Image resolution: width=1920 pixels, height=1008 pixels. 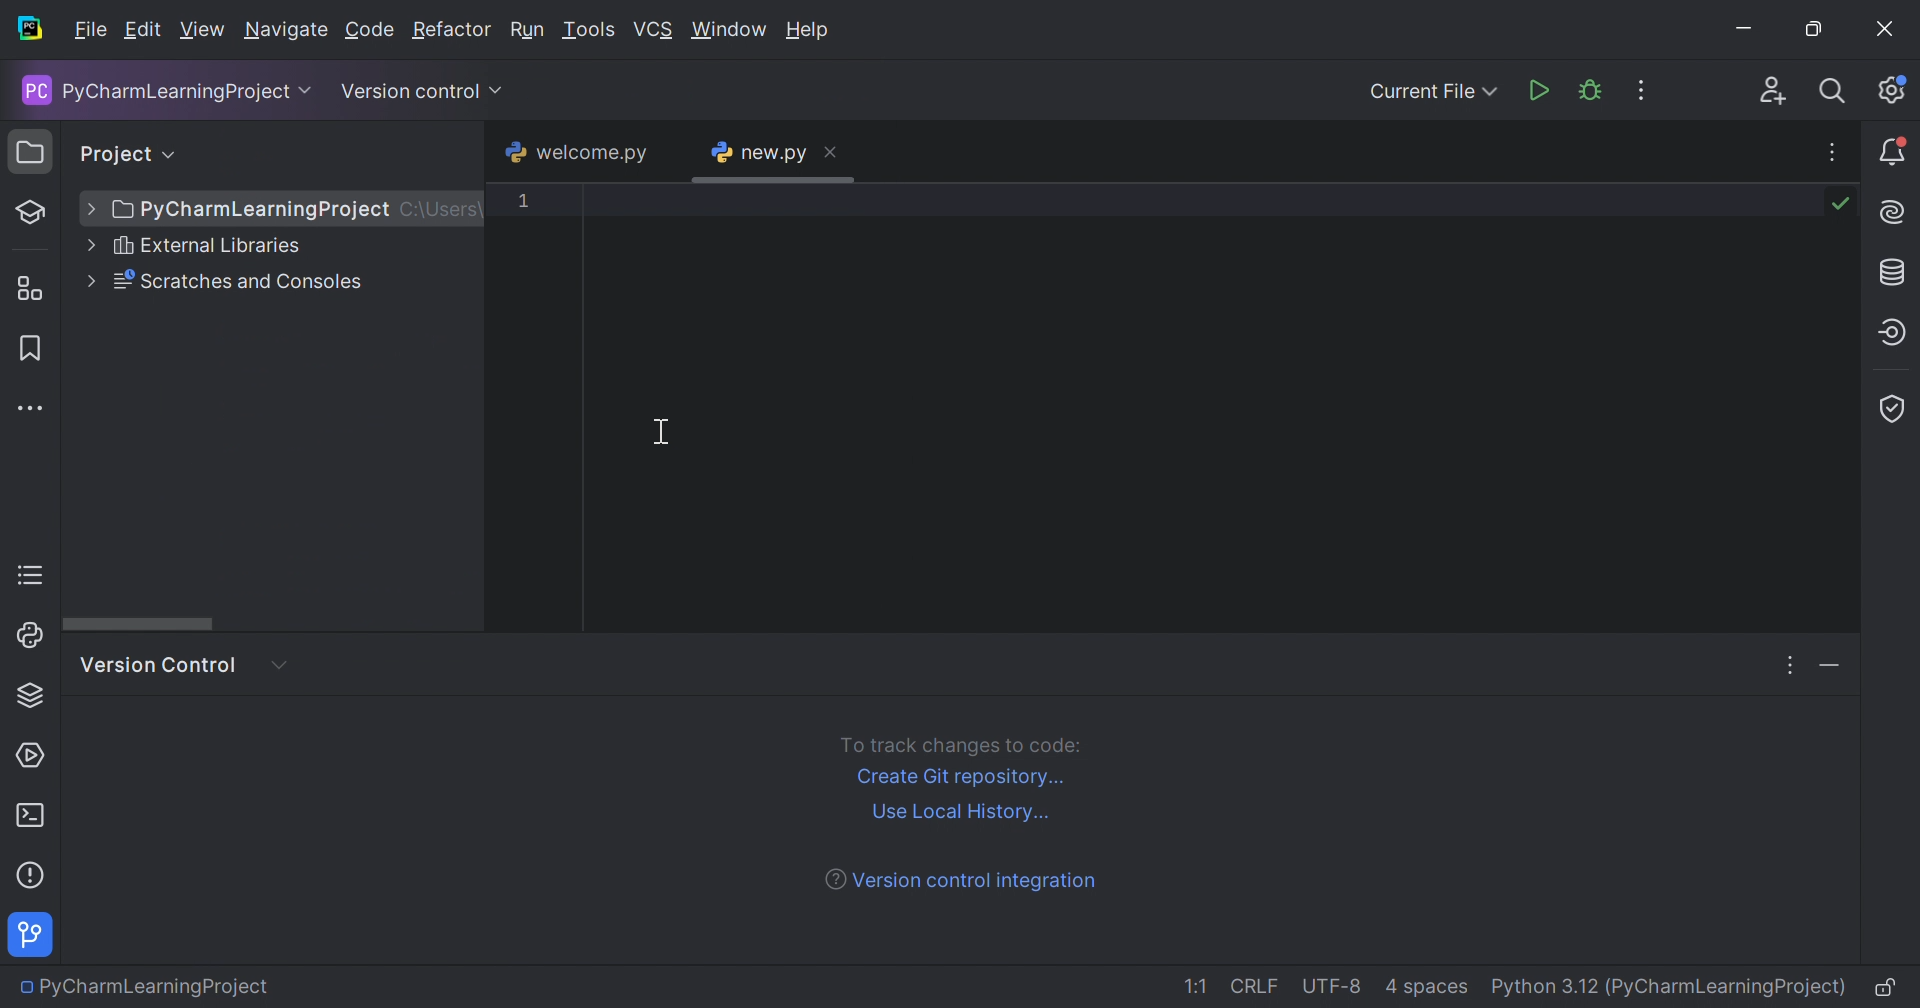 I want to click on Scroll bar, so click(x=142, y=620).